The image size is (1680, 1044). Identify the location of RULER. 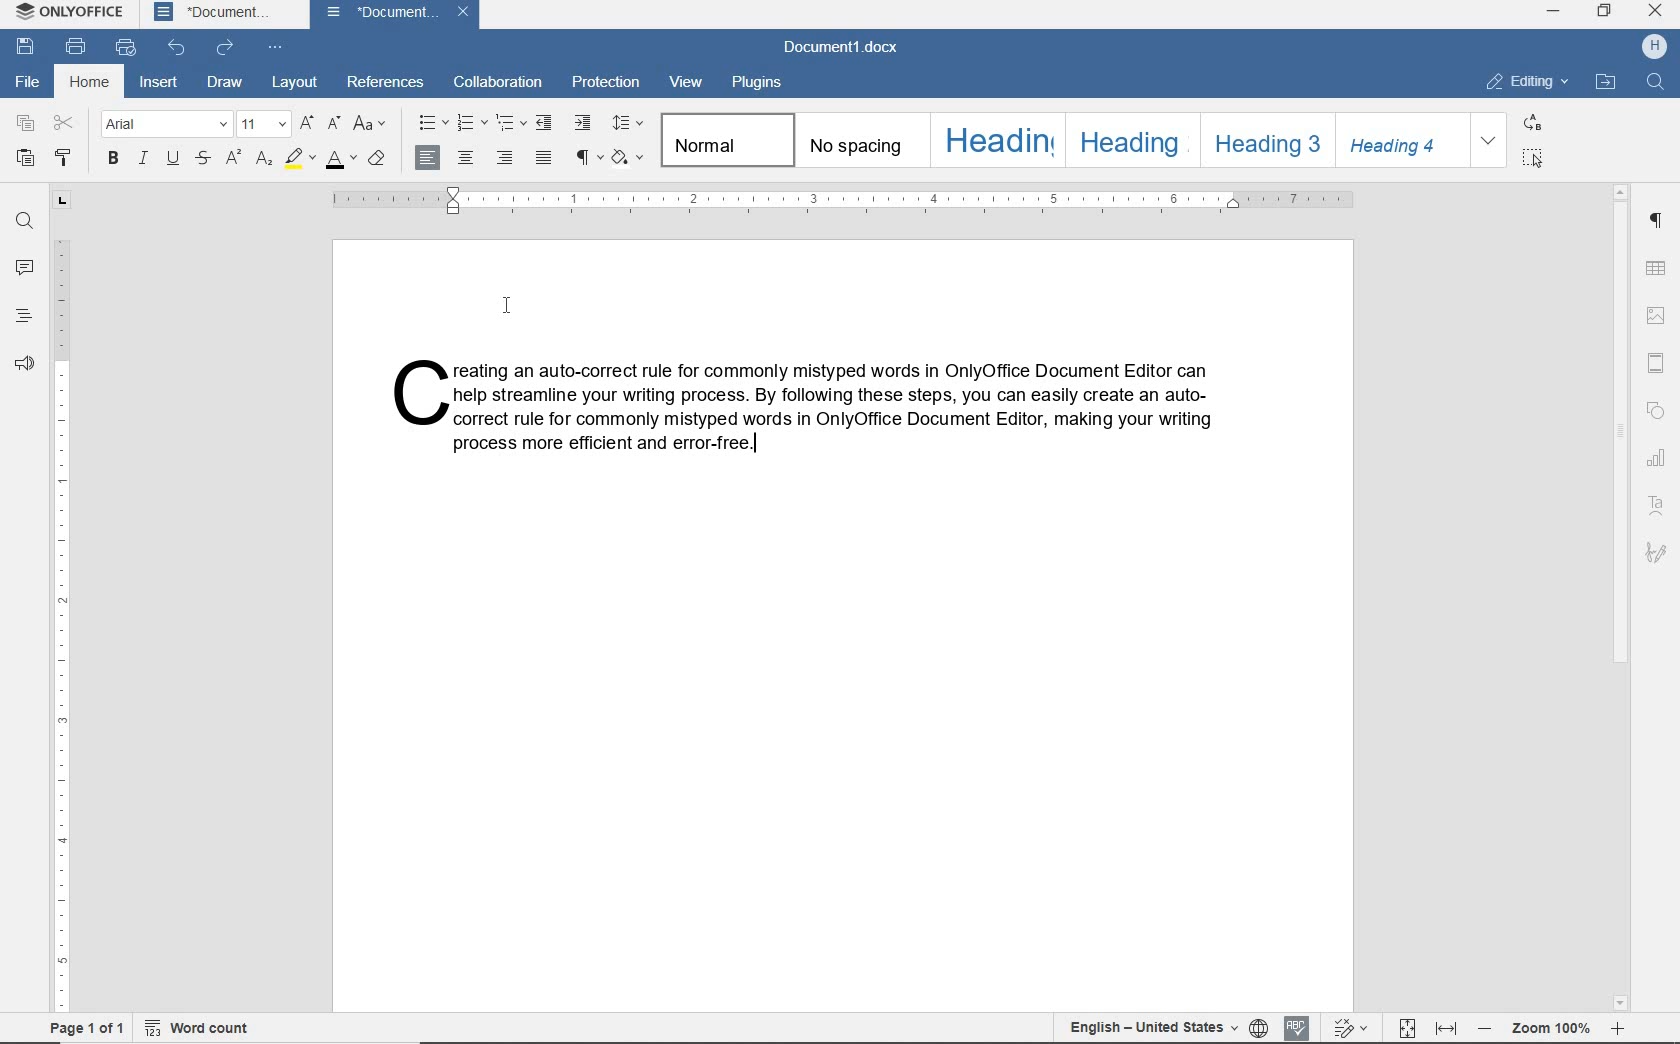
(61, 599).